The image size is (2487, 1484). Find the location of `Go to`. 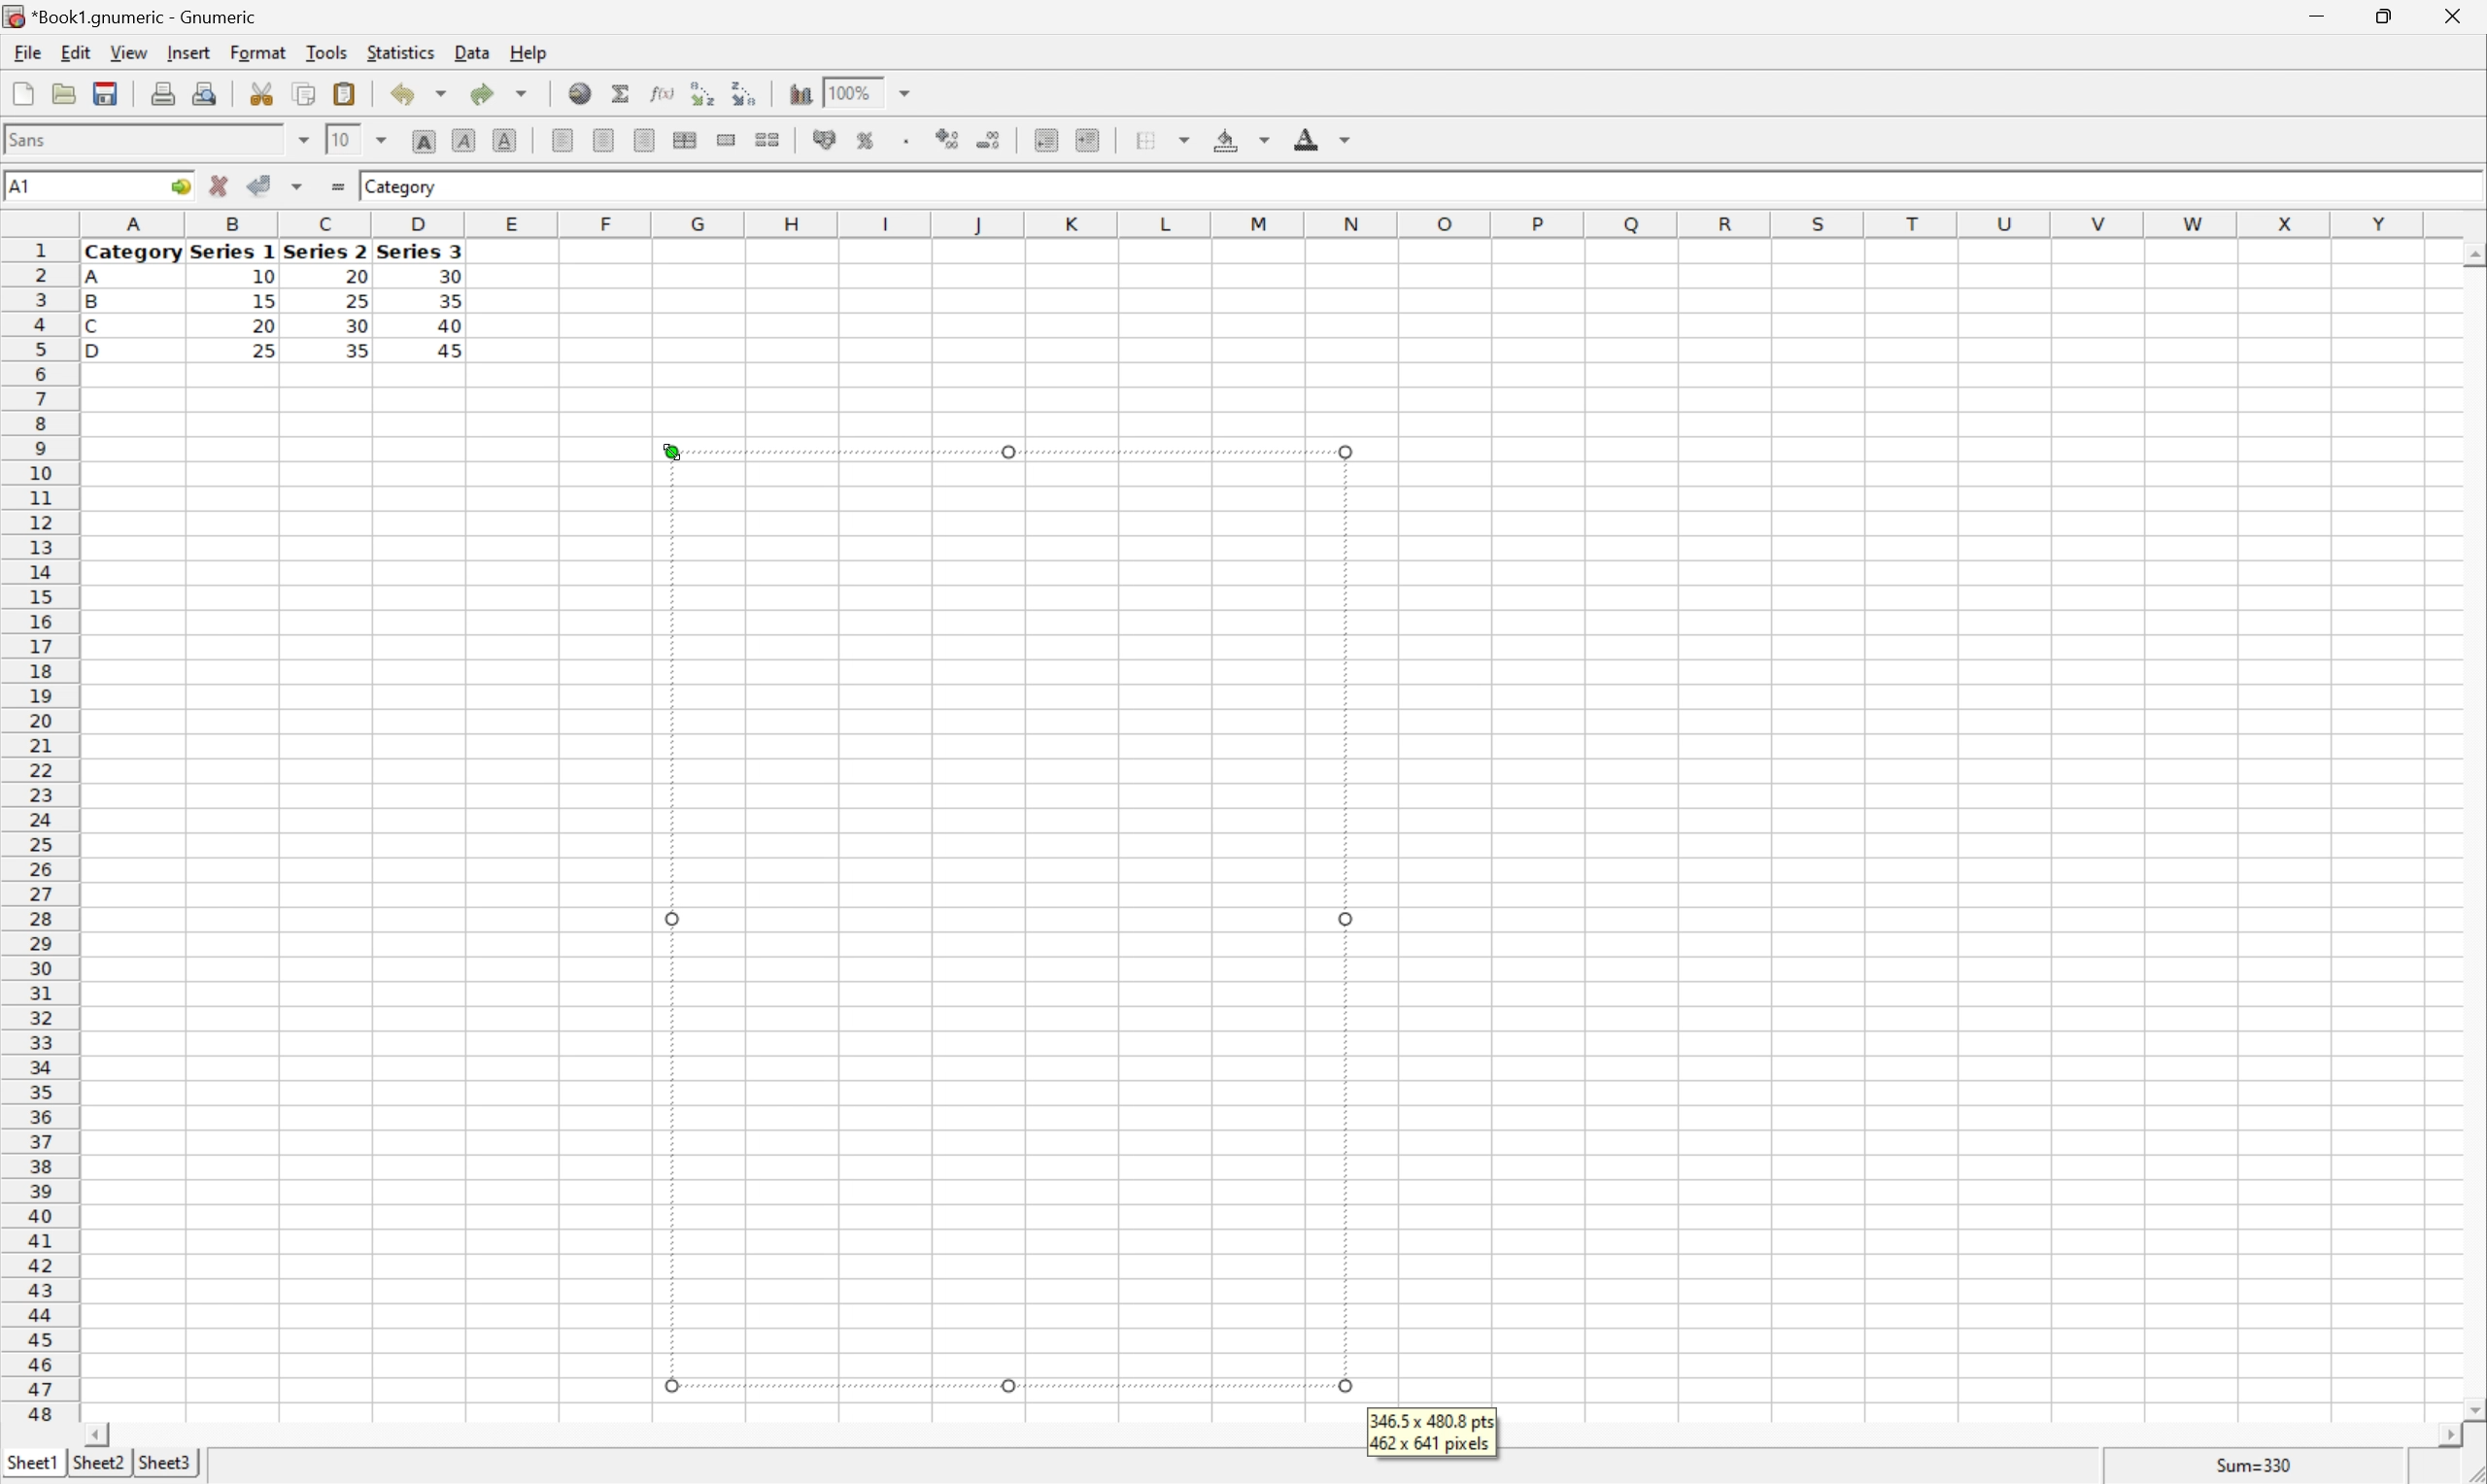

Go to is located at coordinates (177, 186).